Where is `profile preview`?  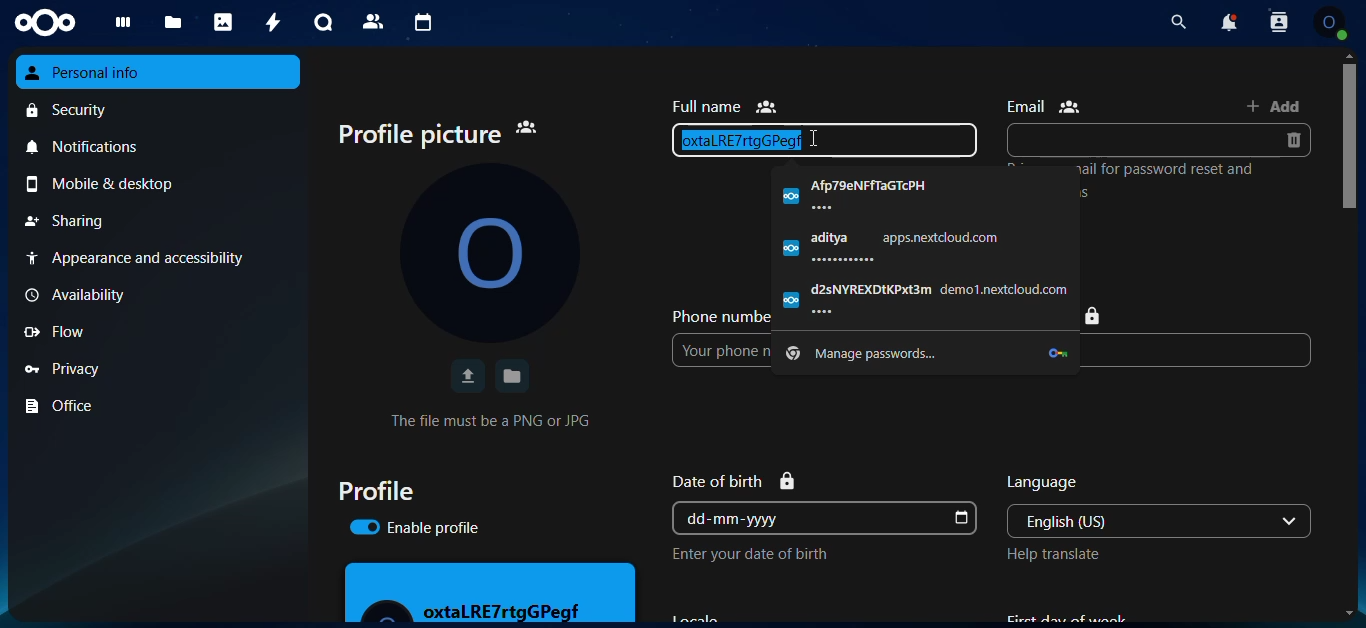 profile preview is located at coordinates (491, 592).